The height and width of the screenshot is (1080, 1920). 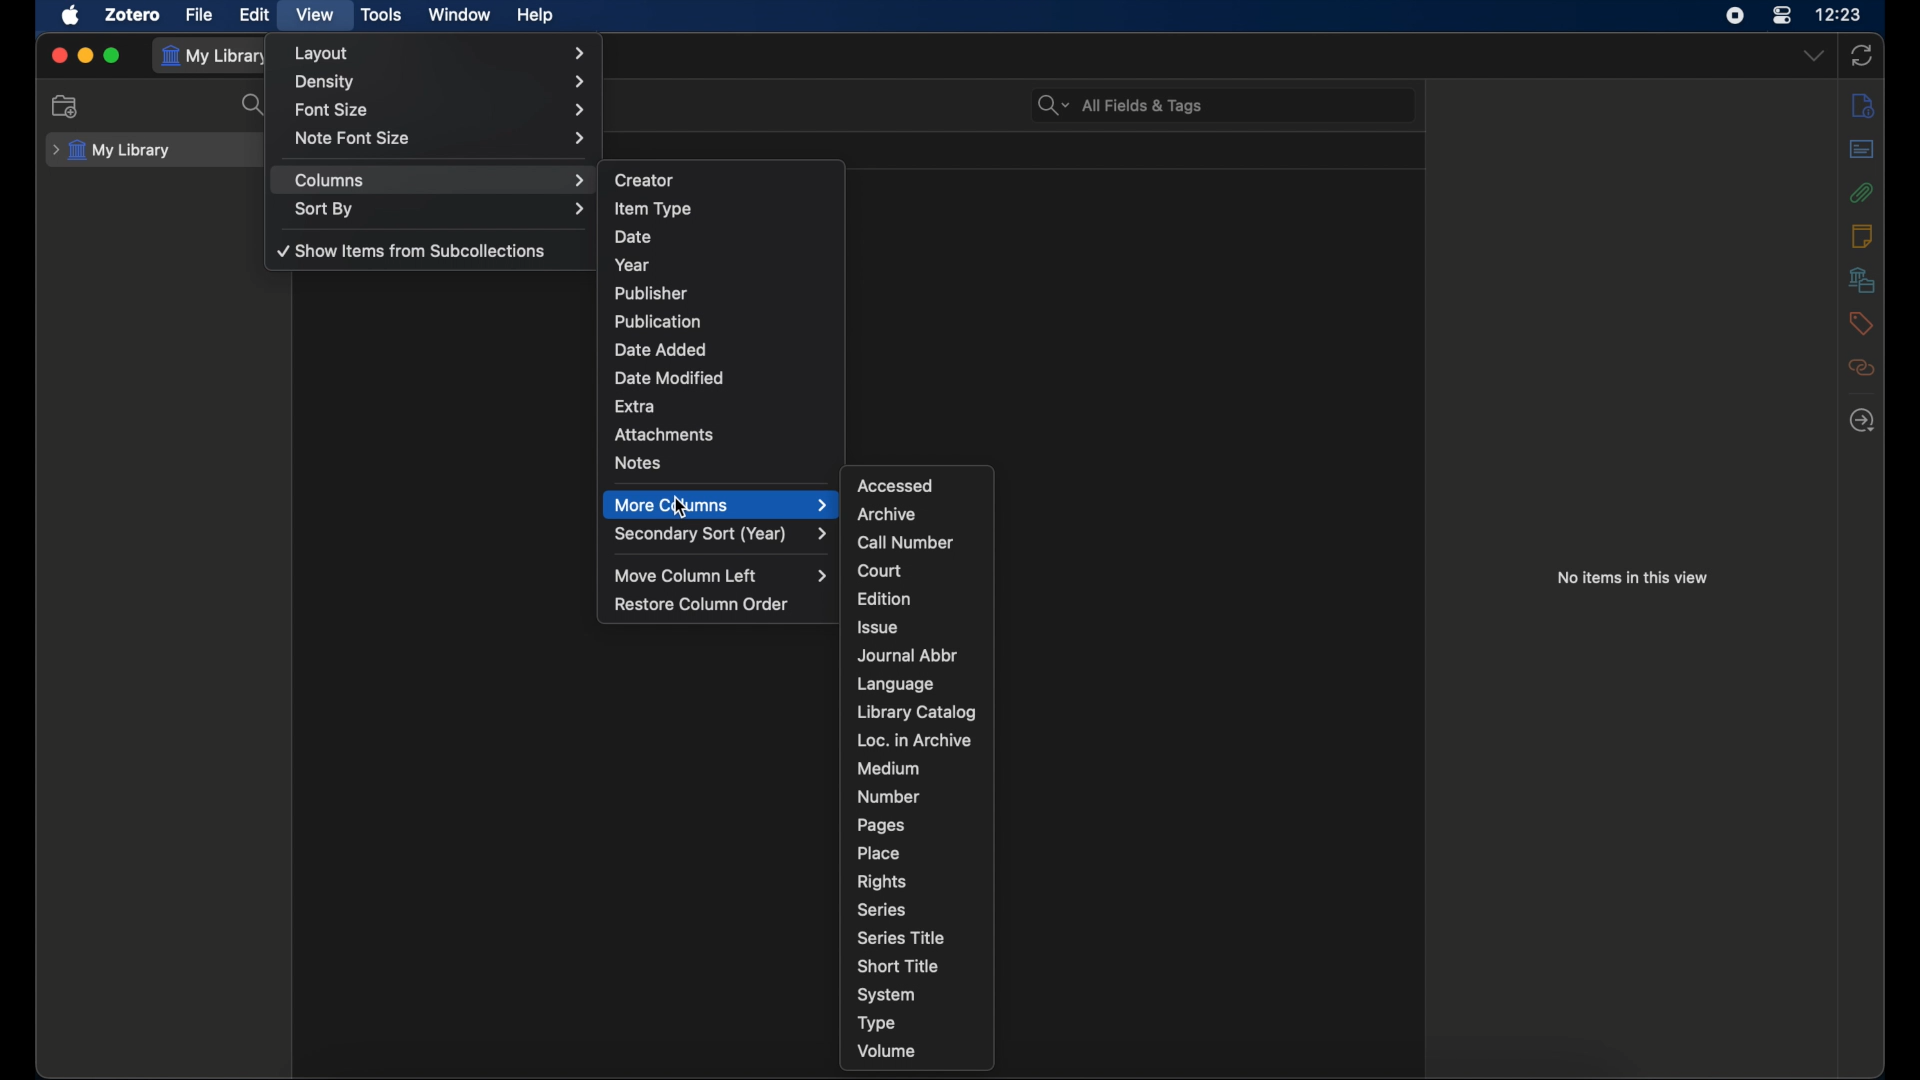 What do you see at coordinates (661, 348) in the screenshot?
I see `date added` at bounding box center [661, 348].